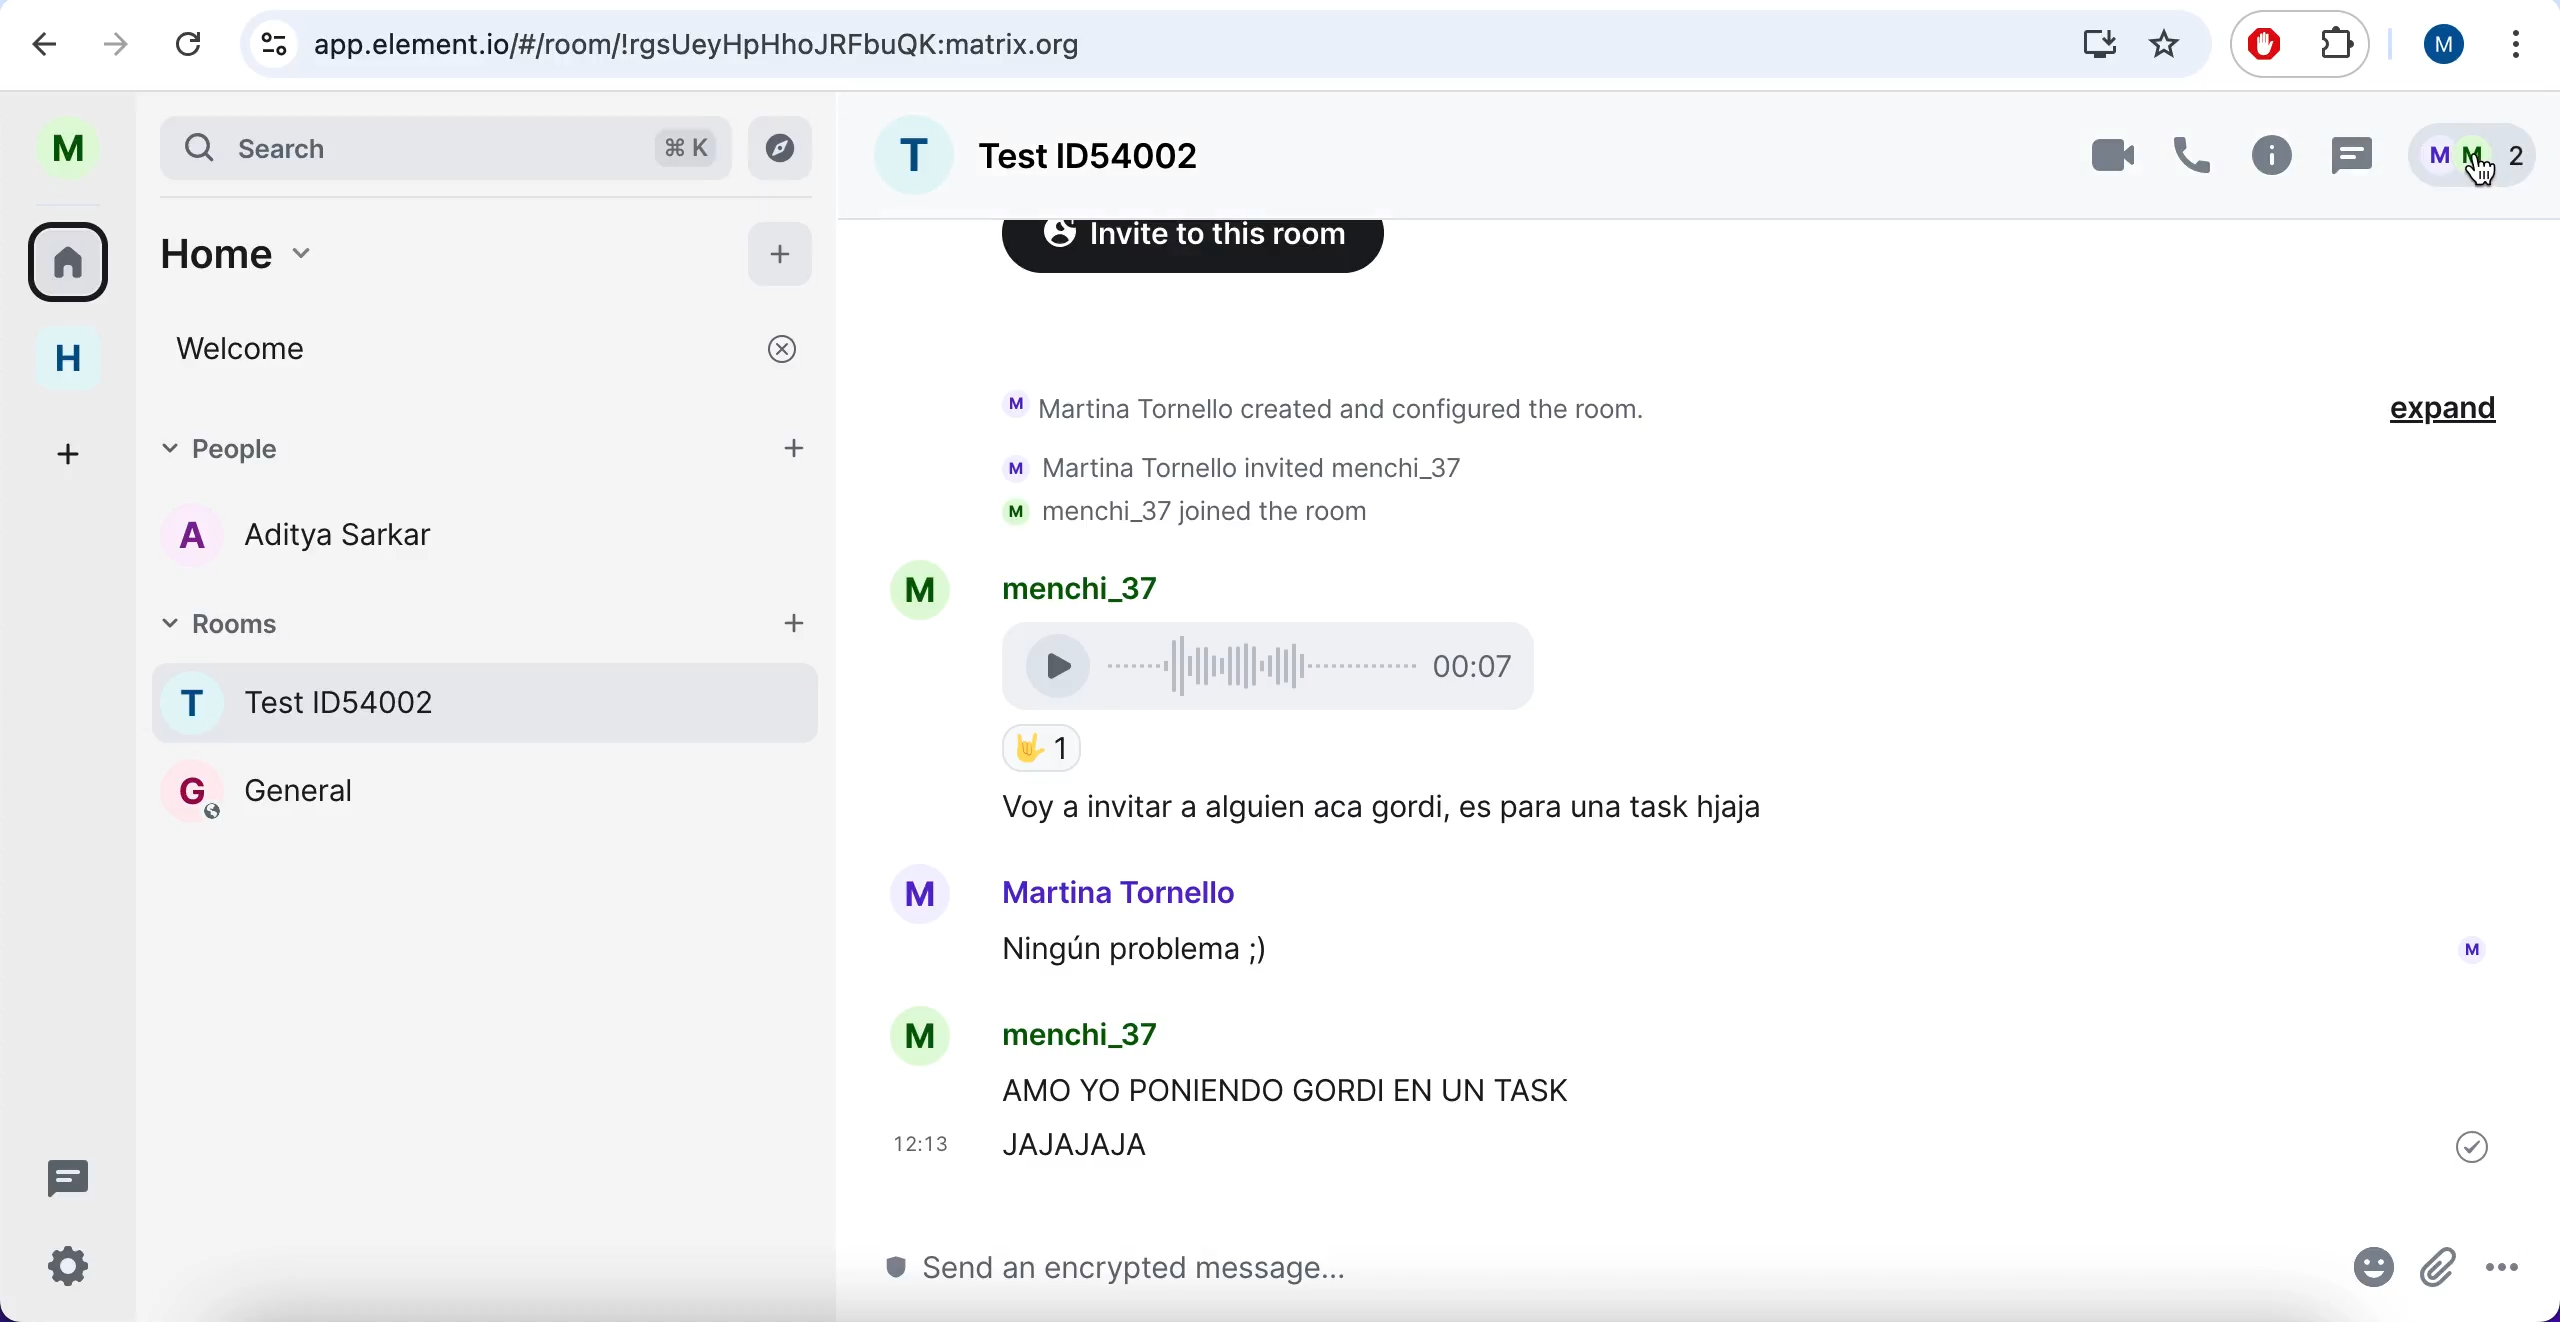 Image resolution: width=2560 pixels, height=1322 pixels. What do you see at coordinates (1582, 1273) in the screenshot?
I see `send message` at bounding box center [1582, 1273].